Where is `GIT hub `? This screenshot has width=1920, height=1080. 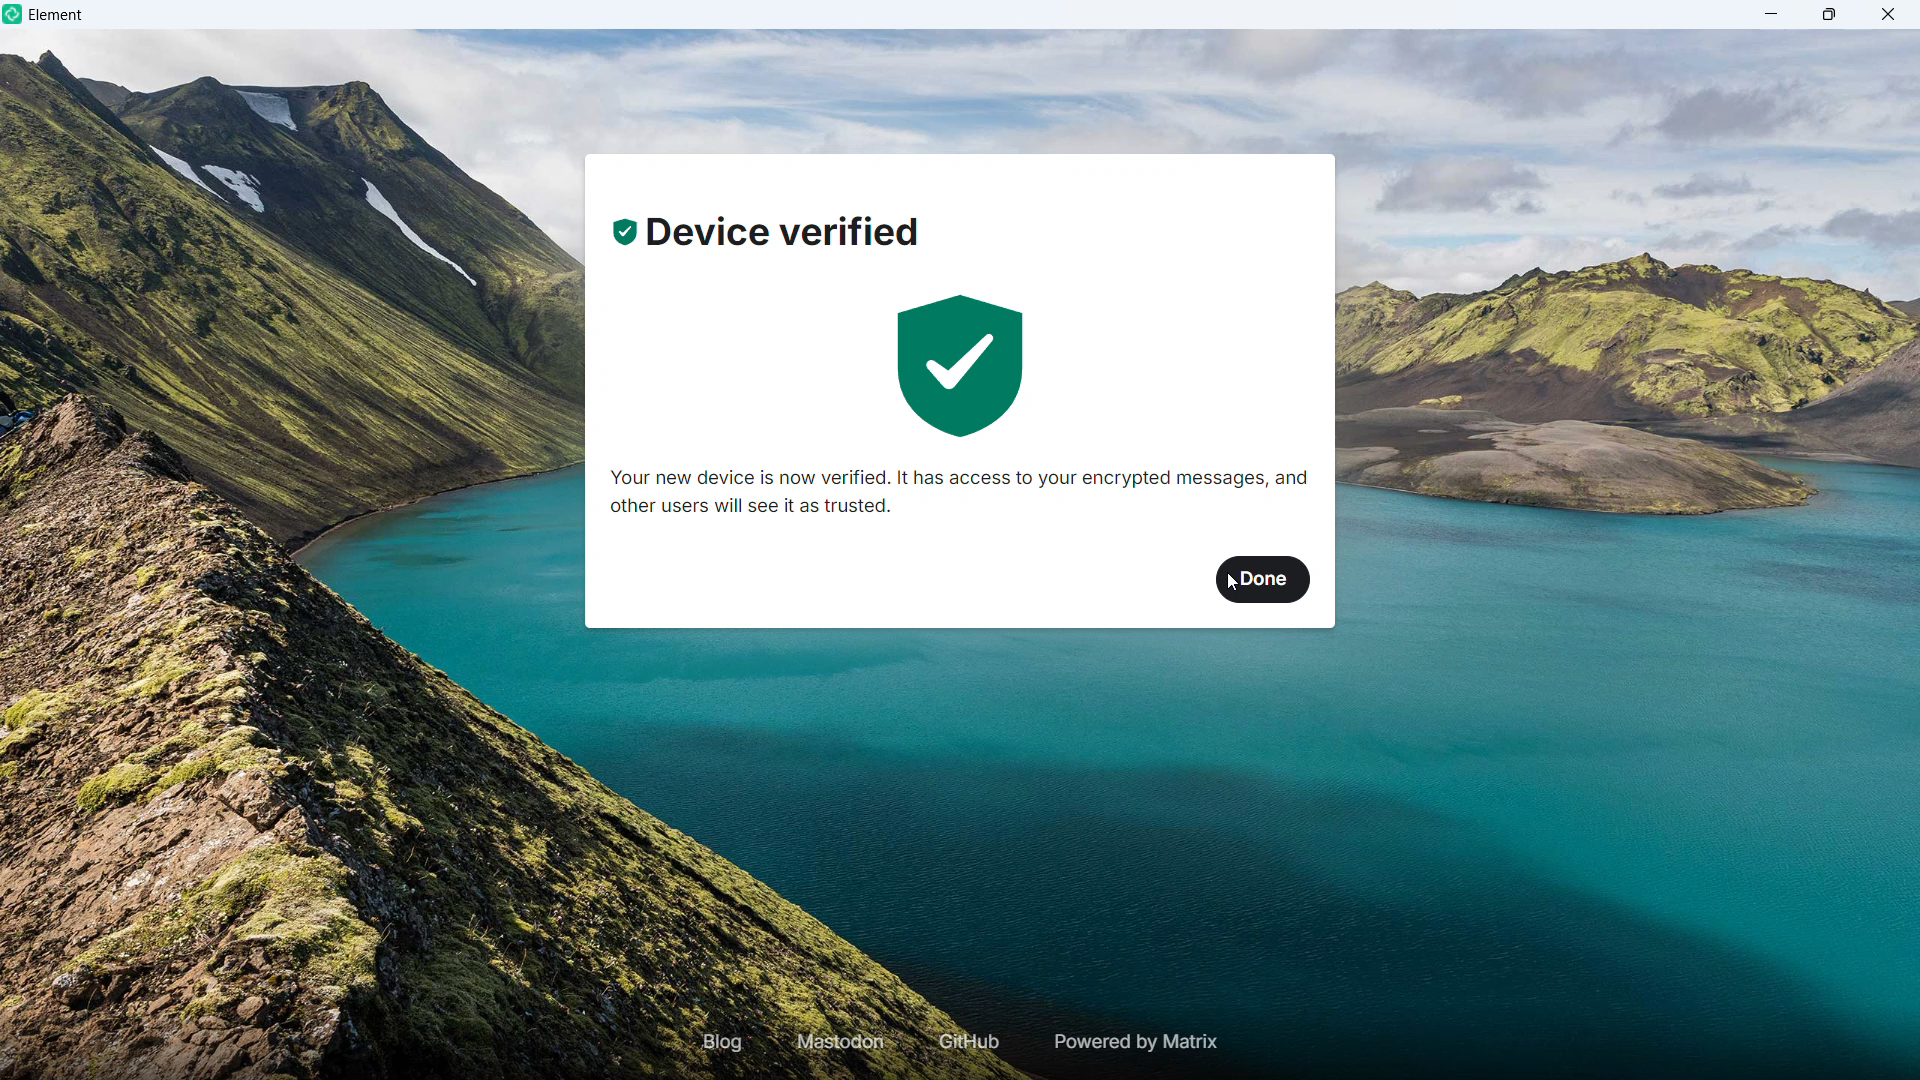 GIT hub  is located at coordinates (965, 1043).